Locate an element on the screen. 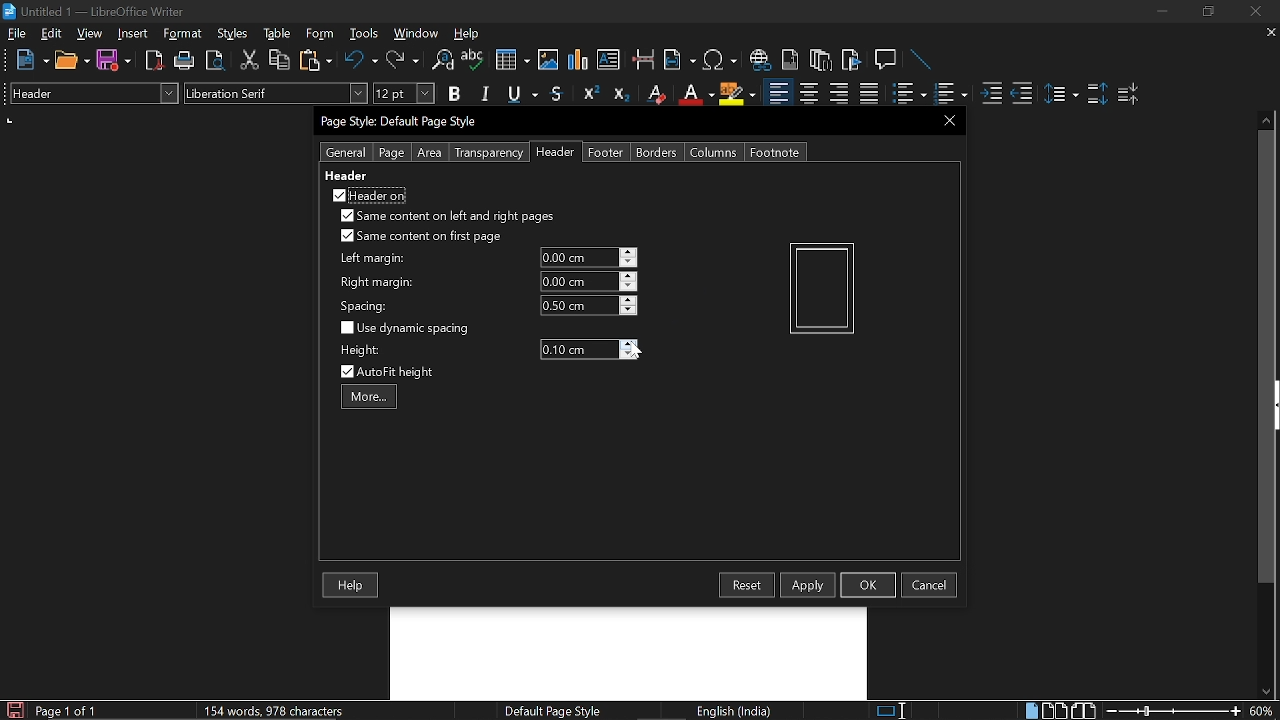 The width and height of the screenshot is (1280, 720). Insert text is located at coordinates (608, 59).